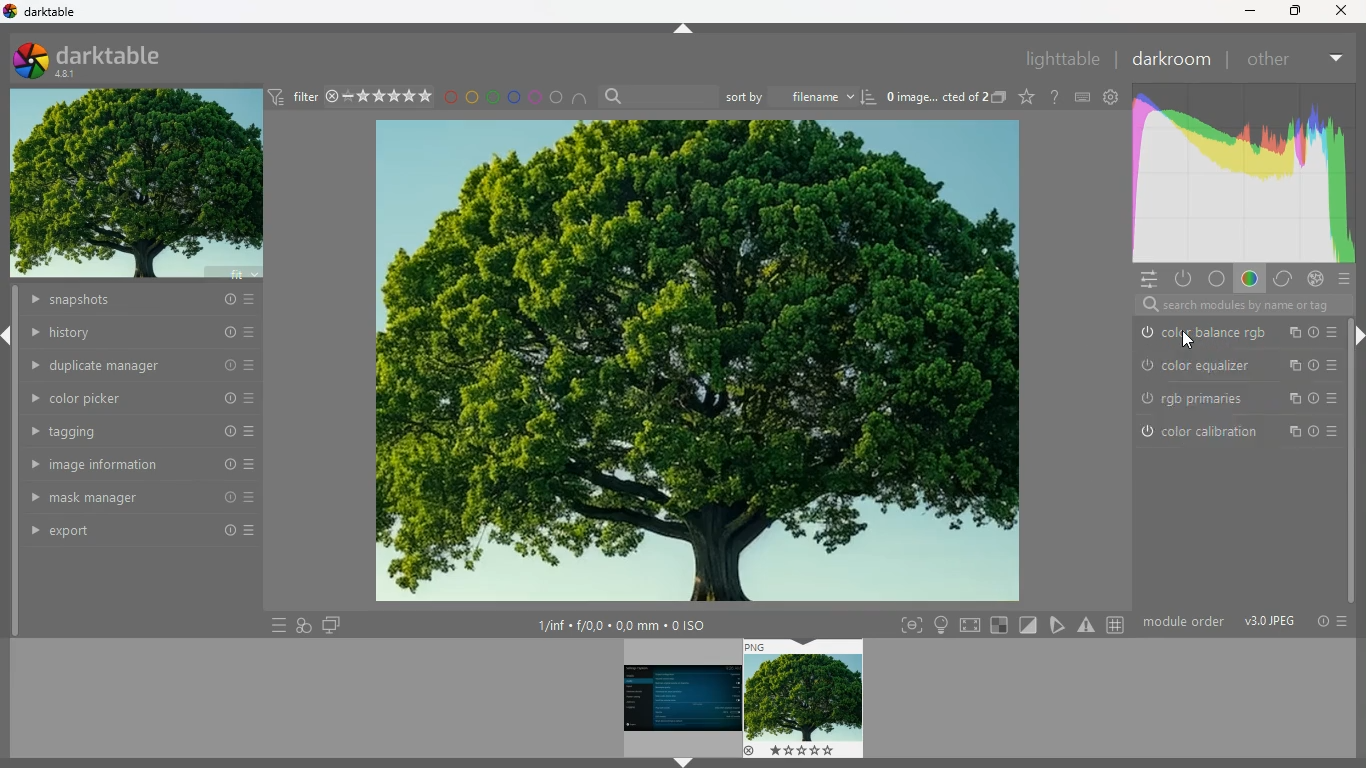 This screenshot has width=1366, height=768. What do you see at coordinates (274, 625) in the screenshot?
I see `menu` at bounding box center [274, 625].